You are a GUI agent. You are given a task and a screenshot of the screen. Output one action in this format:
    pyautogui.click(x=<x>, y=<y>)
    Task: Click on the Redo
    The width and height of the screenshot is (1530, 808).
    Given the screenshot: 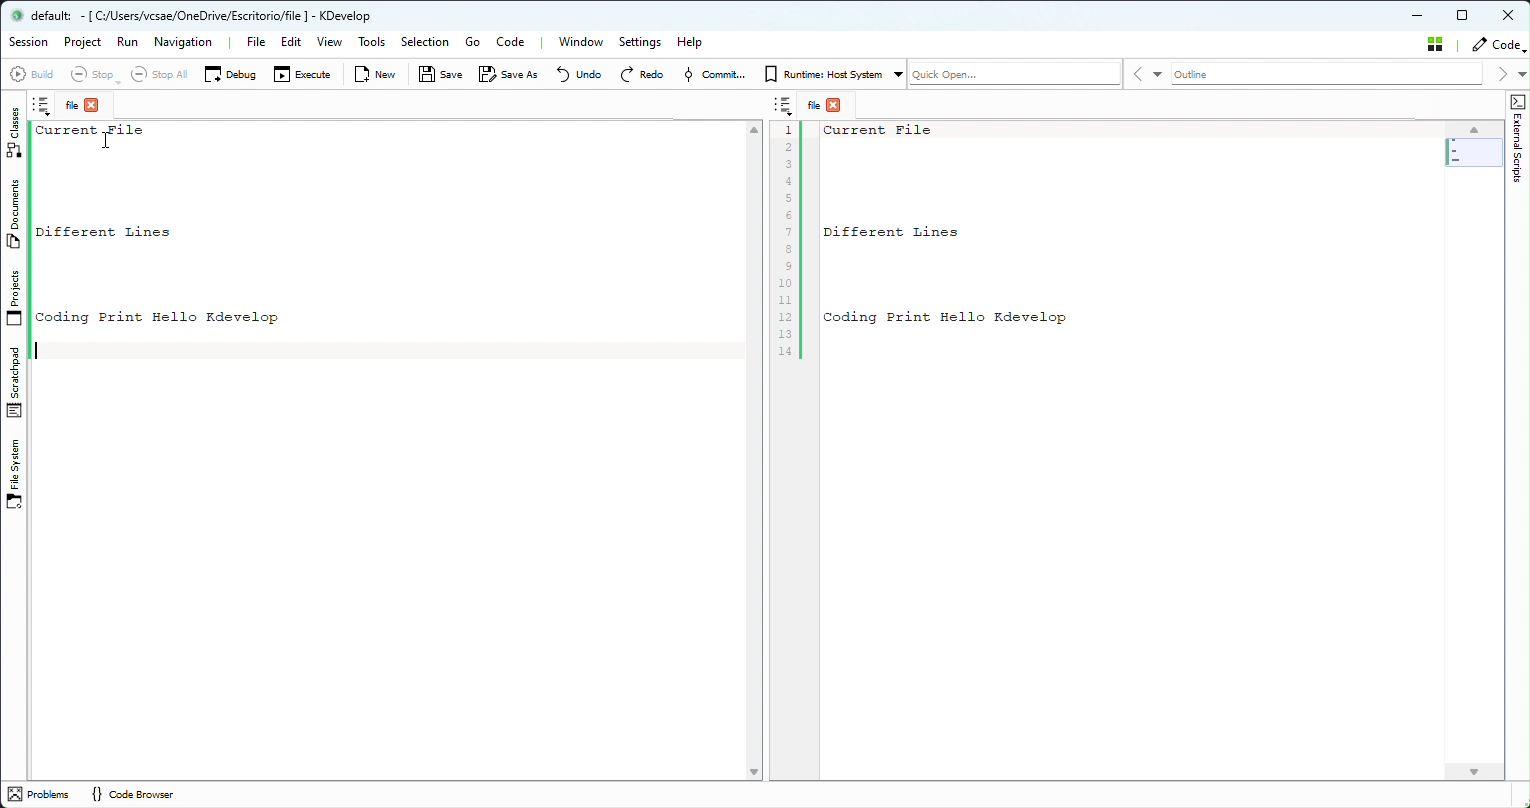 What is the action you would take?
    pyautogui.click(x=643, y=73)
    